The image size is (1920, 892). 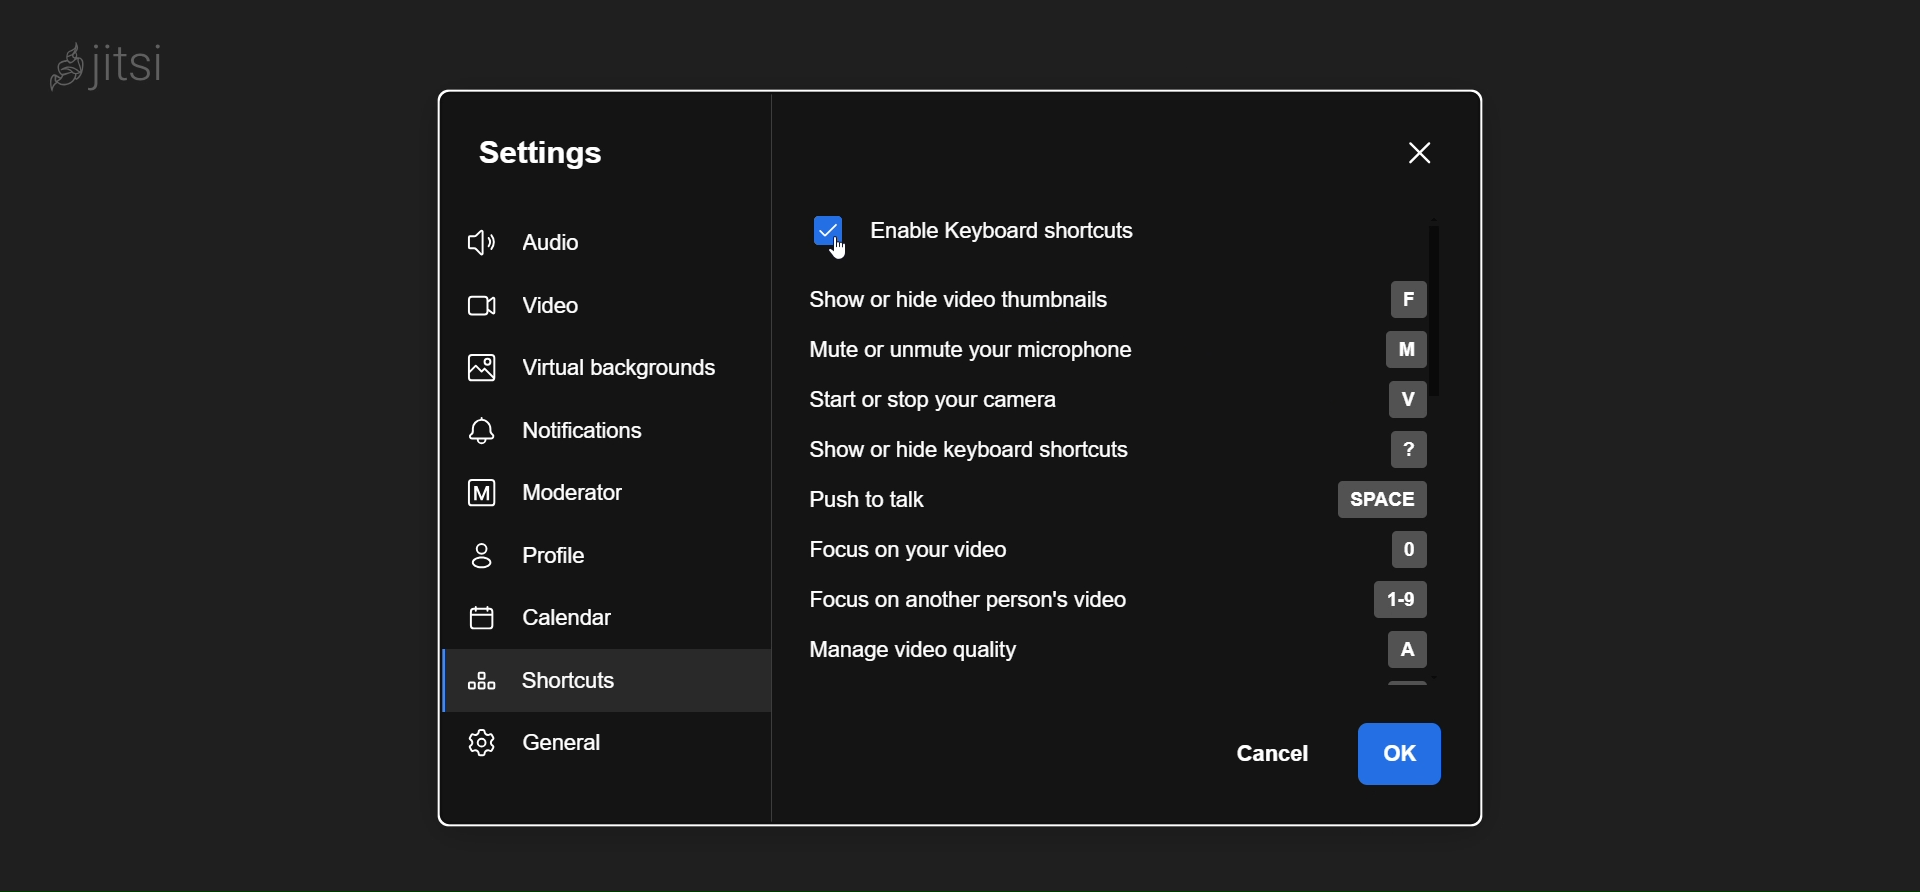 I want to click on profile, so click(x=550, y=559).